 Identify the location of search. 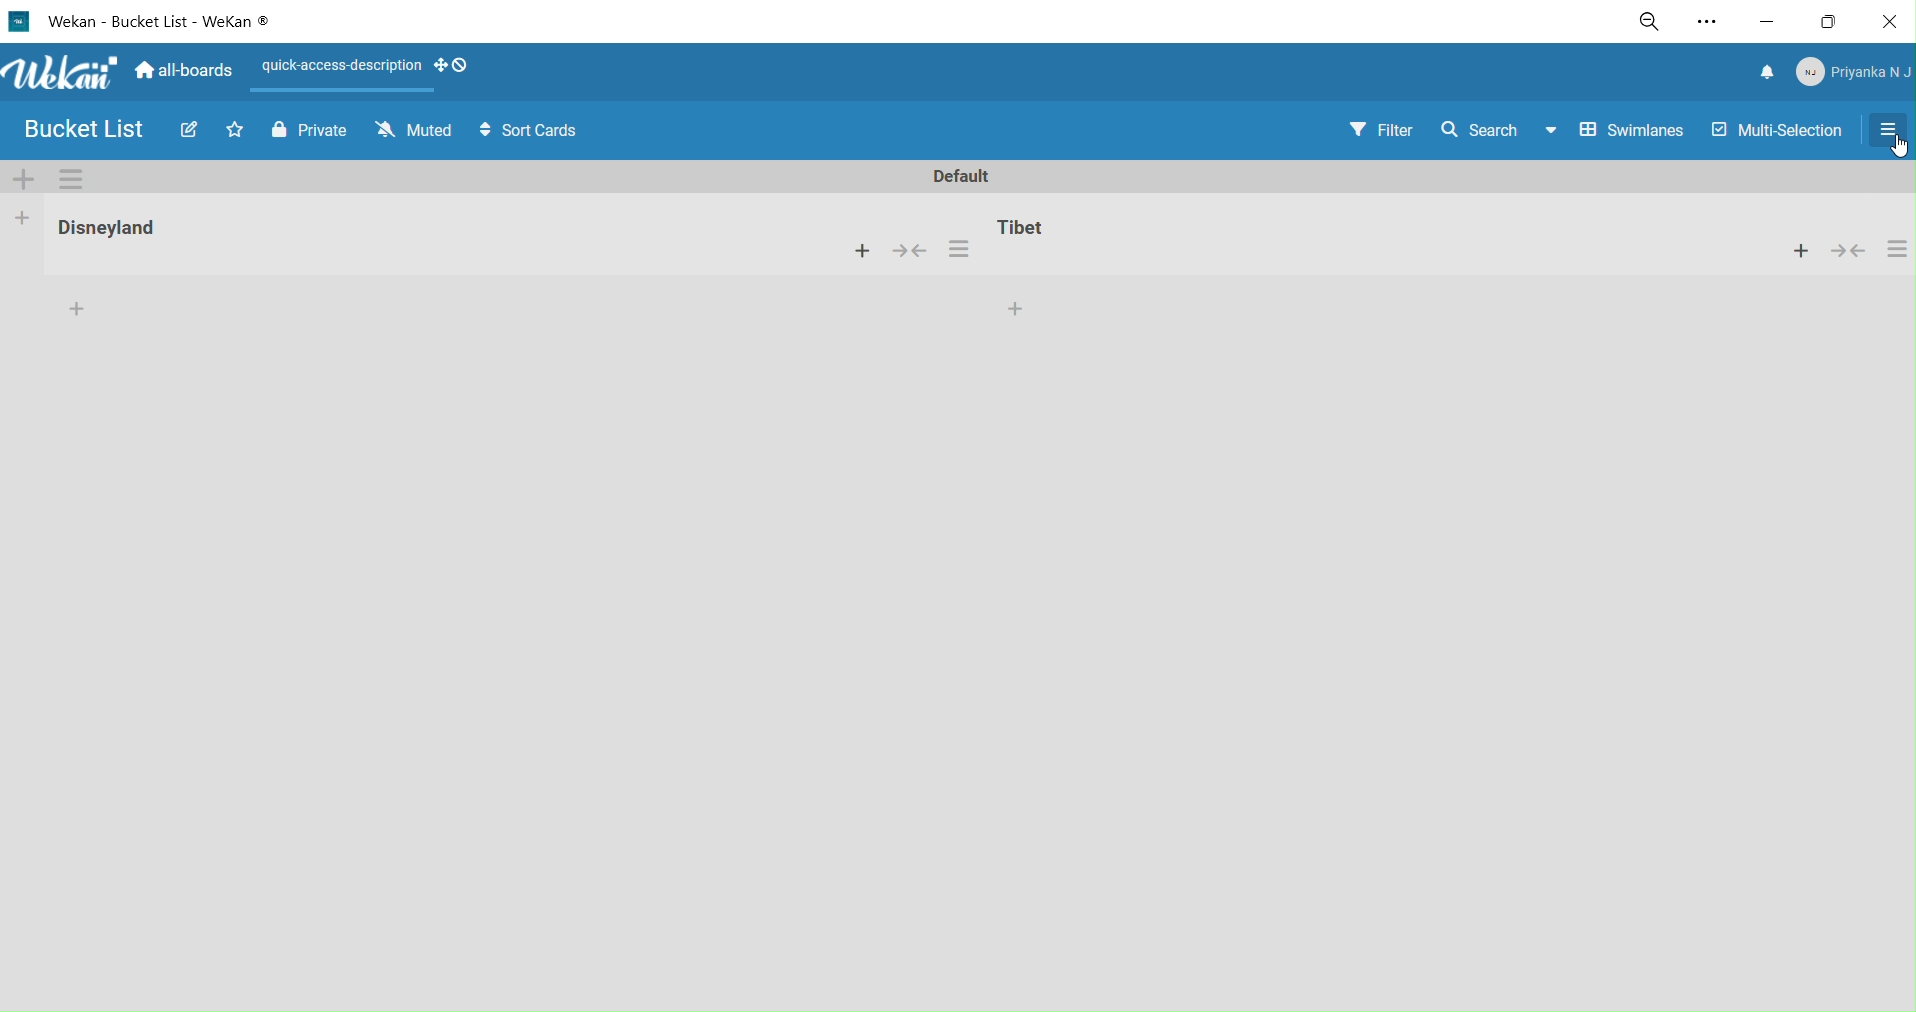
(1478, 129).